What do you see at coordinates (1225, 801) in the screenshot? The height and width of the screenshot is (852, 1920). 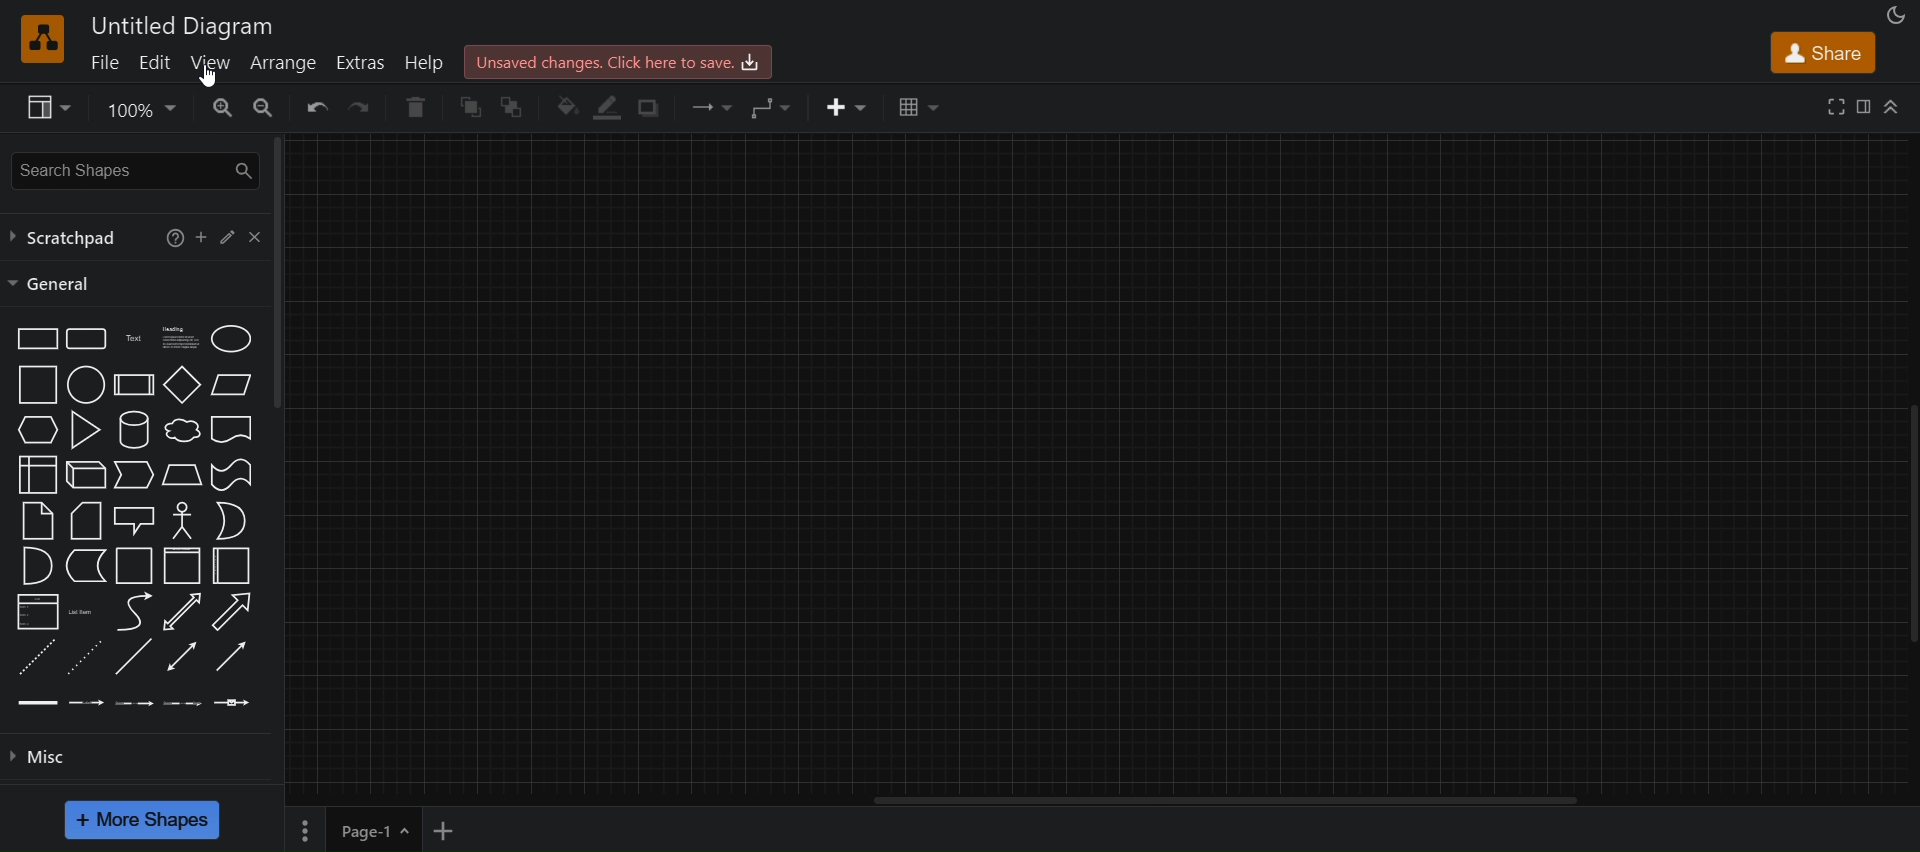 I see `vertical scroll bar` at bounding box center [1225, 801].